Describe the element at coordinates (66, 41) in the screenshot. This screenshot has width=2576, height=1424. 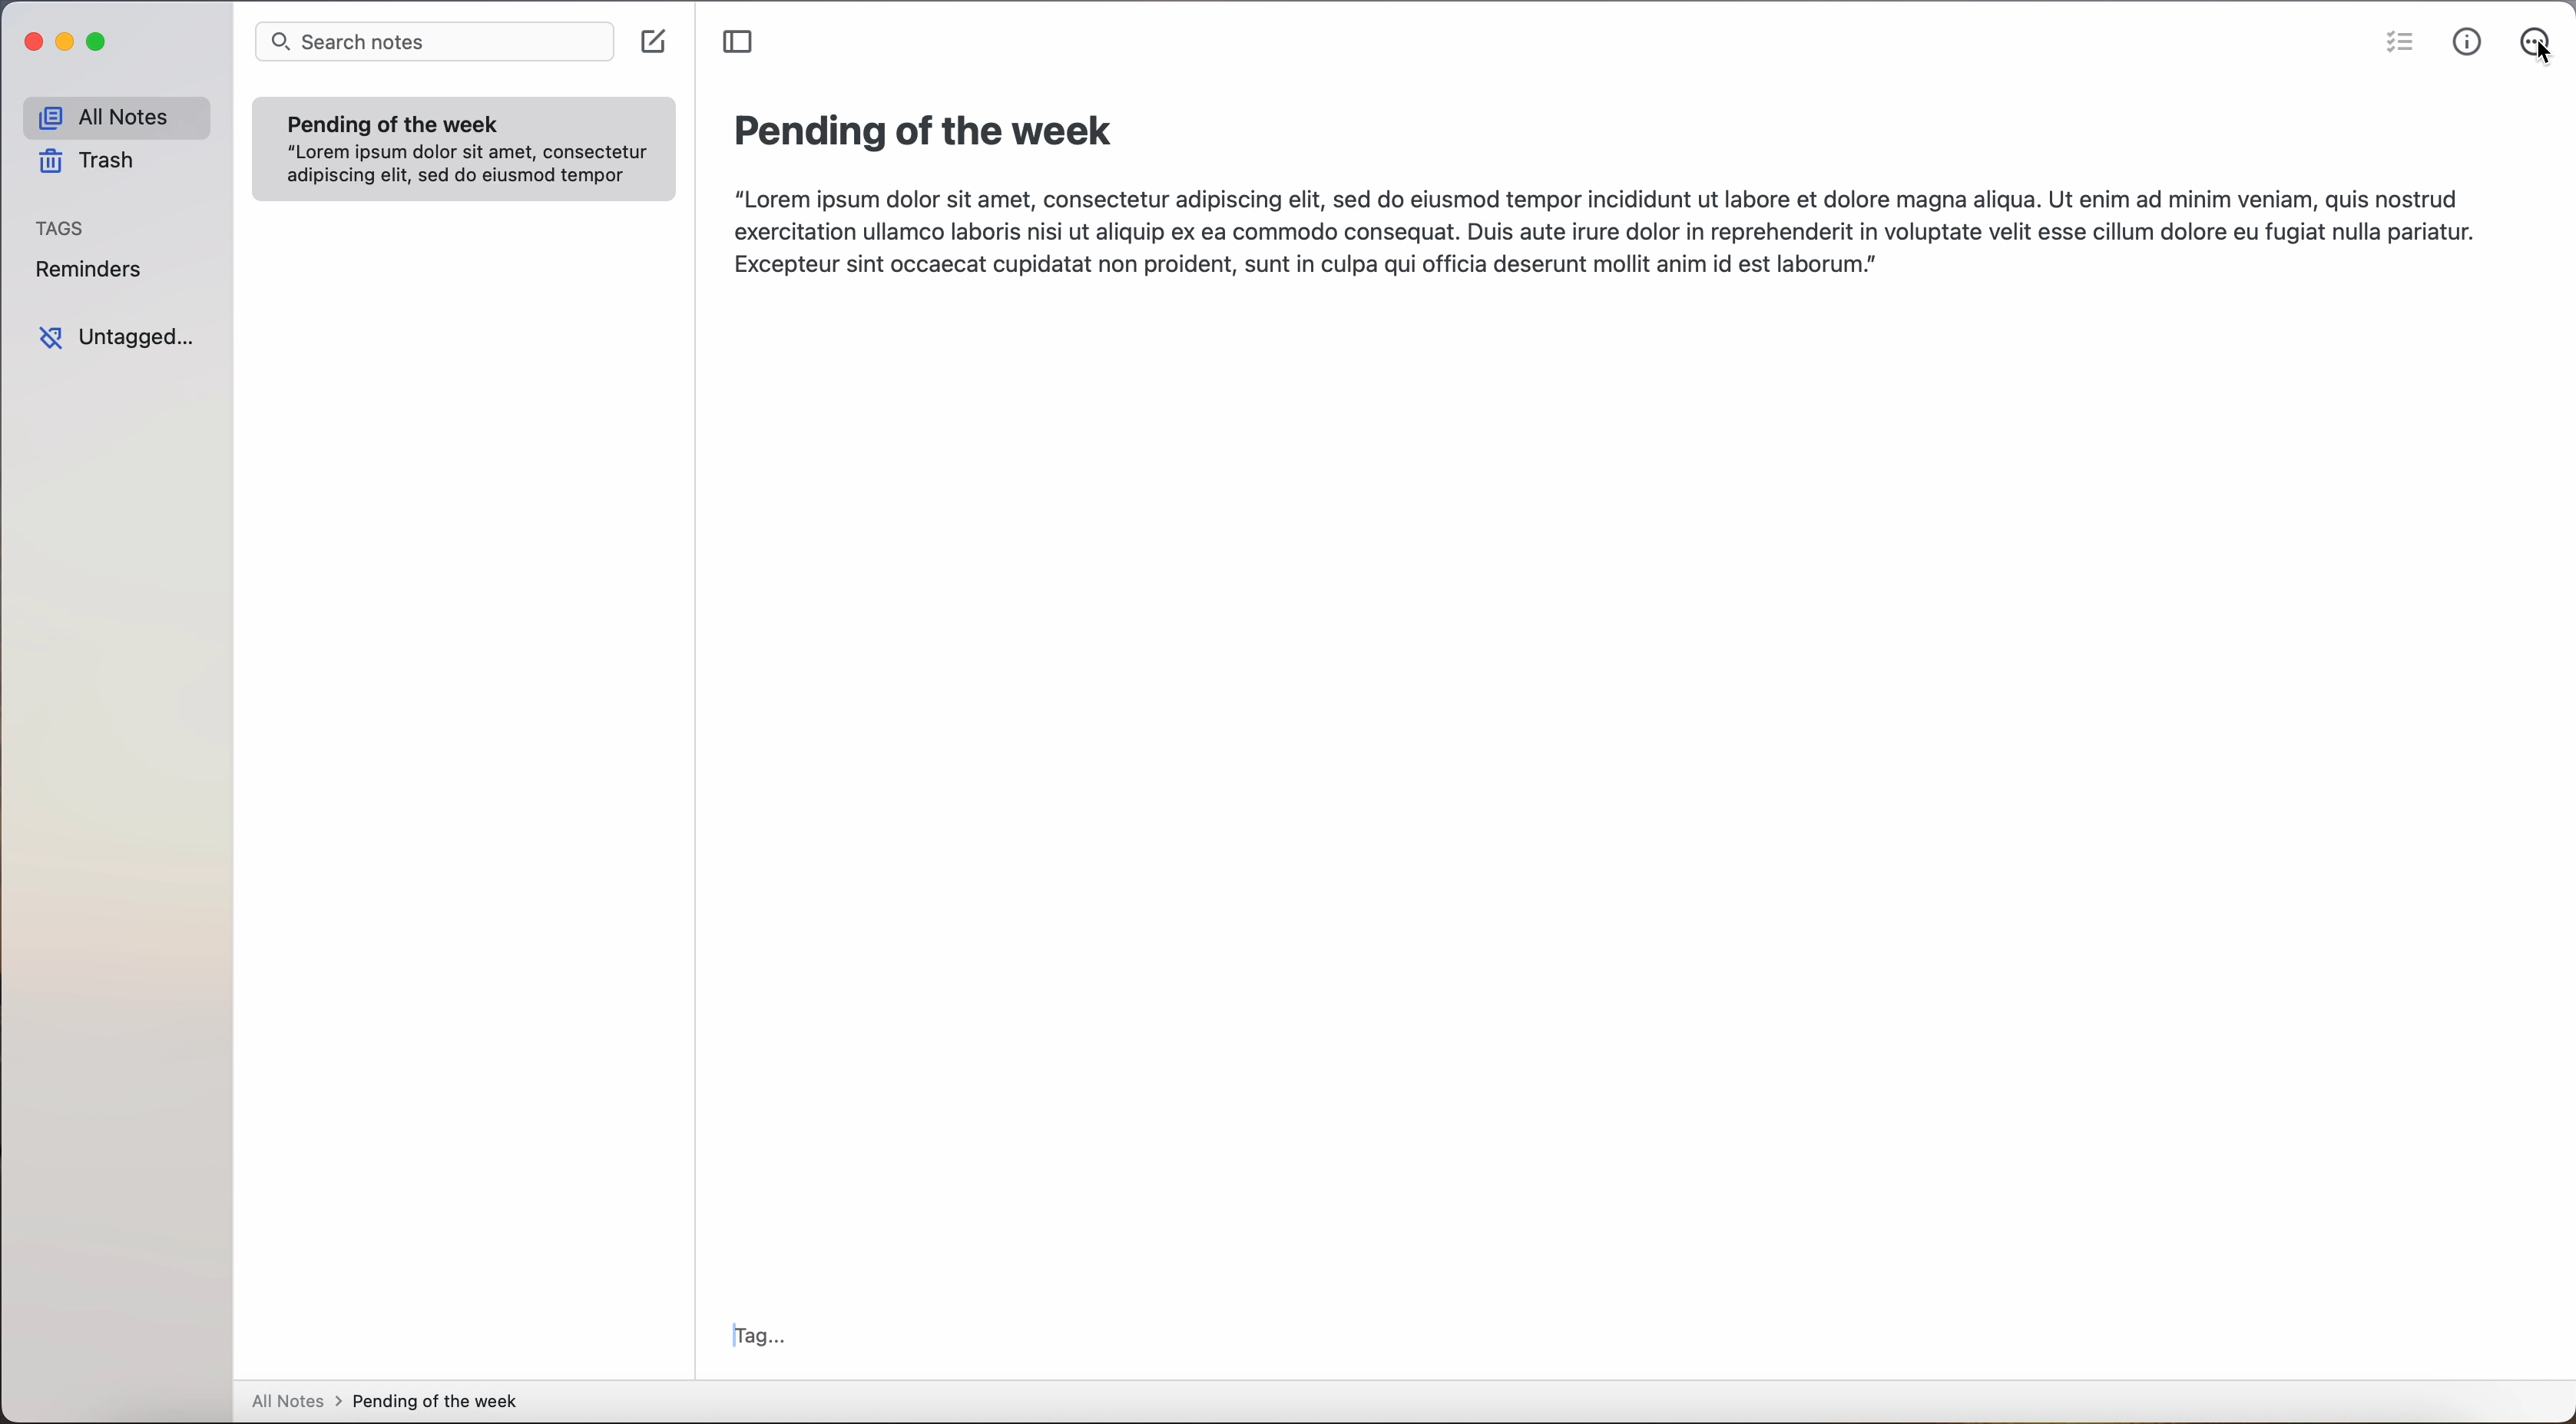
I see `minimize Simplenote` at that location.